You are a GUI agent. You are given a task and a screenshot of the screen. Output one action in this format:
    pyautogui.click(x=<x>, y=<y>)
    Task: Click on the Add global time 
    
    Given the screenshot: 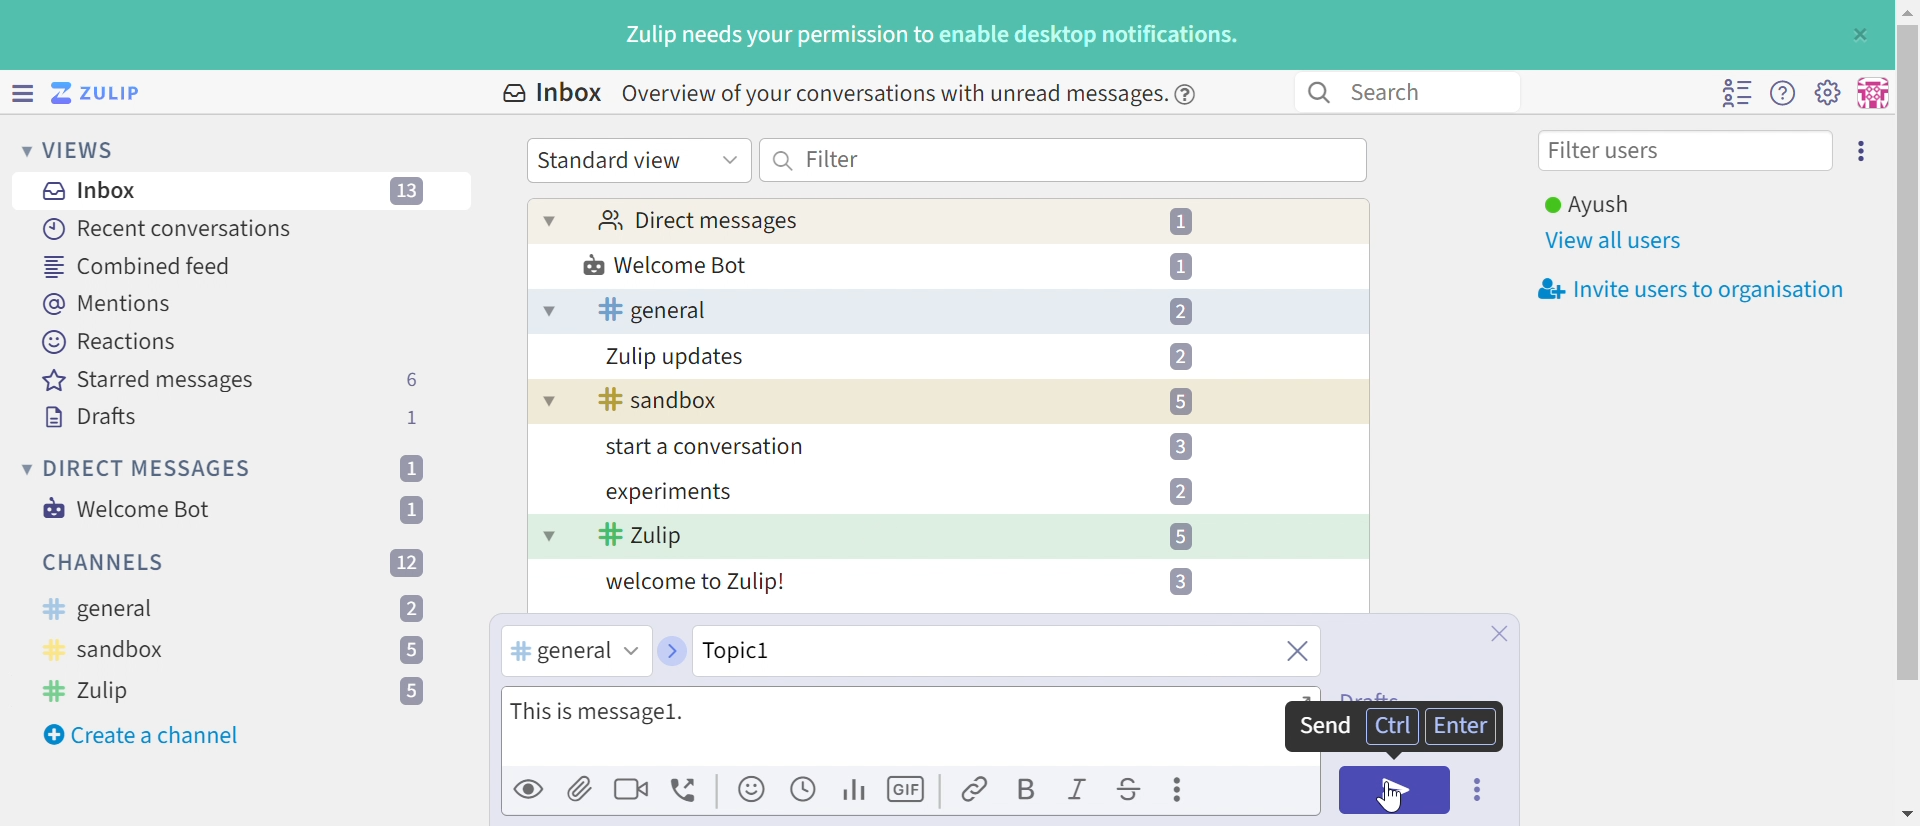 What is the action you would take?
    pyautogui.click(x=807, y=788)
    